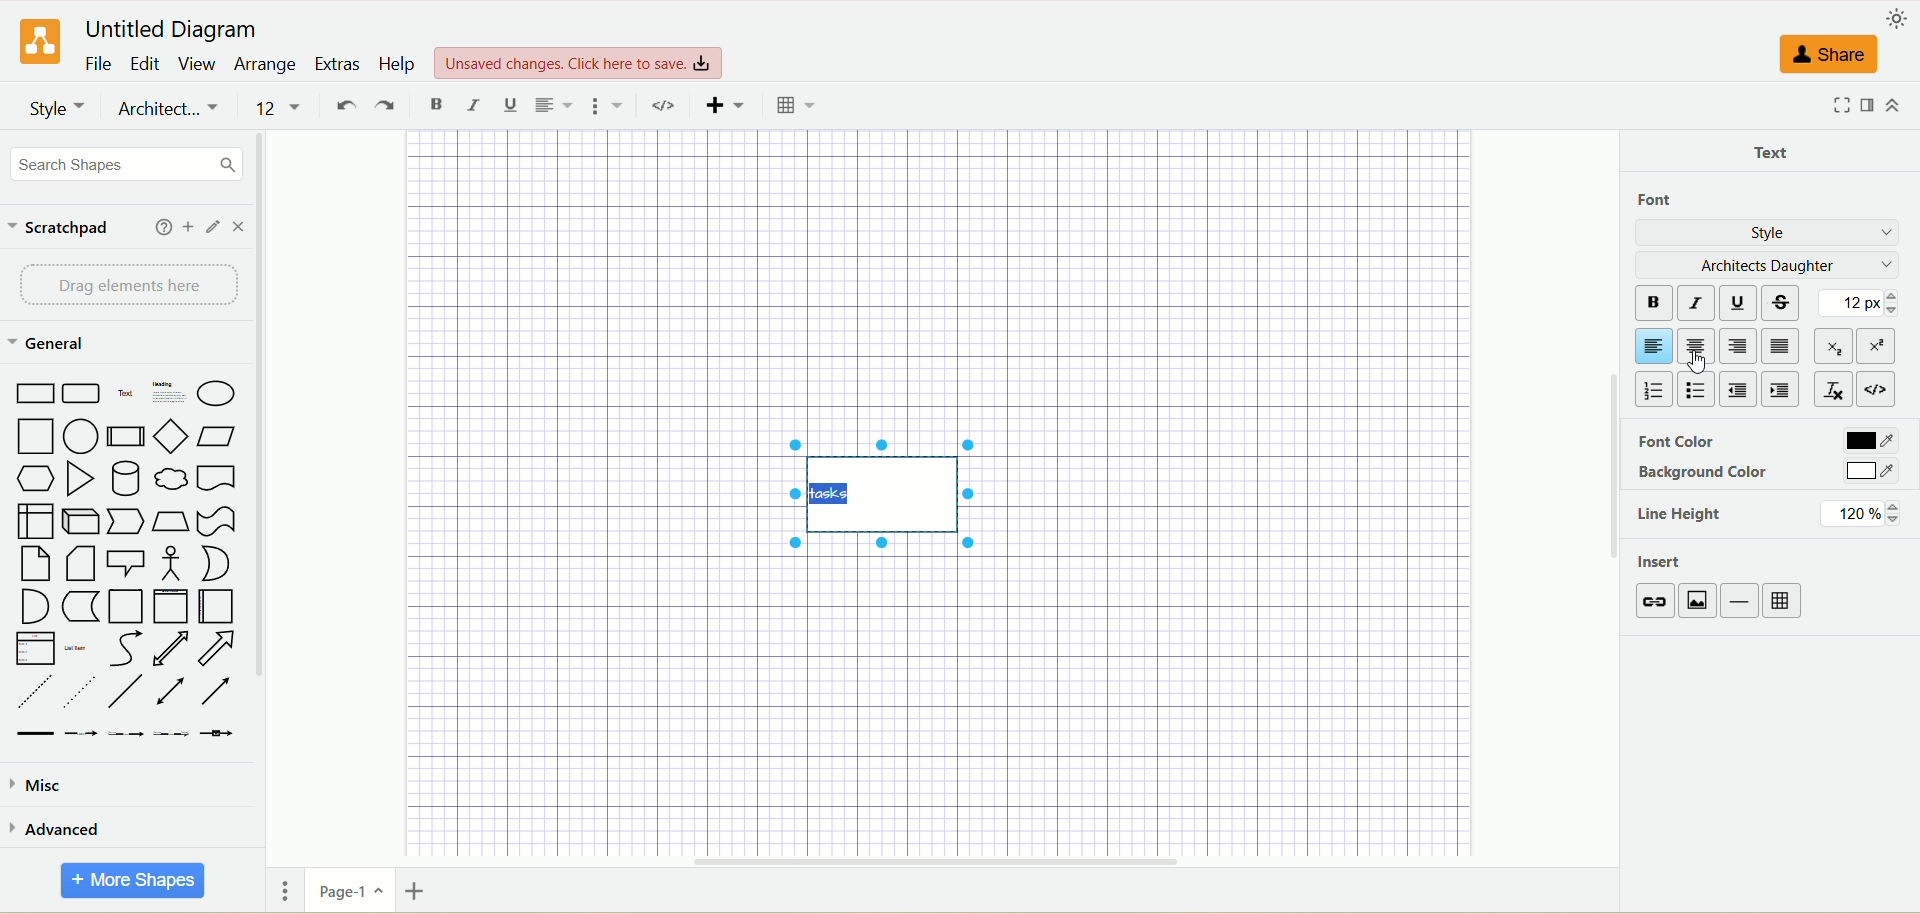 The height and width of the screenshot is (914, 1920). I want to click on Speech Bubble, so click(126, 565).